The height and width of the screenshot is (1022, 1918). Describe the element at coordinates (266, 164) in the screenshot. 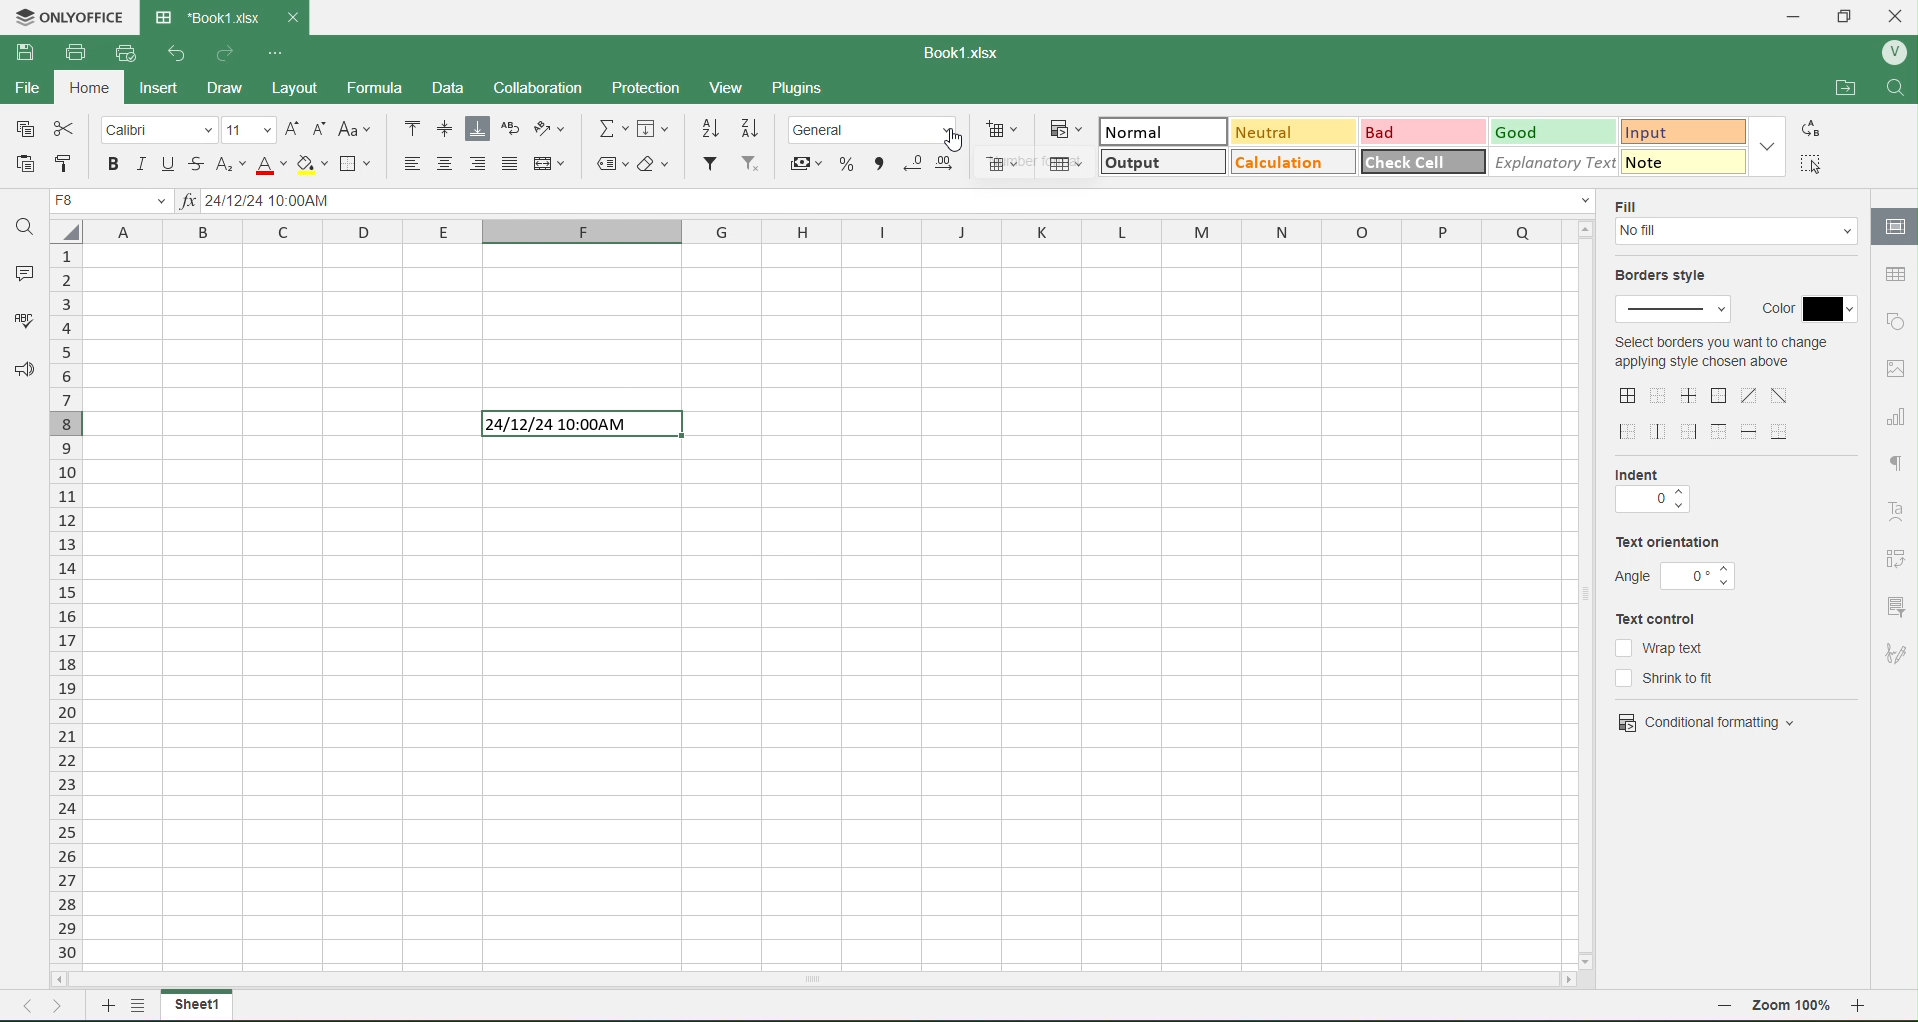

I see `Font Color` at that location.